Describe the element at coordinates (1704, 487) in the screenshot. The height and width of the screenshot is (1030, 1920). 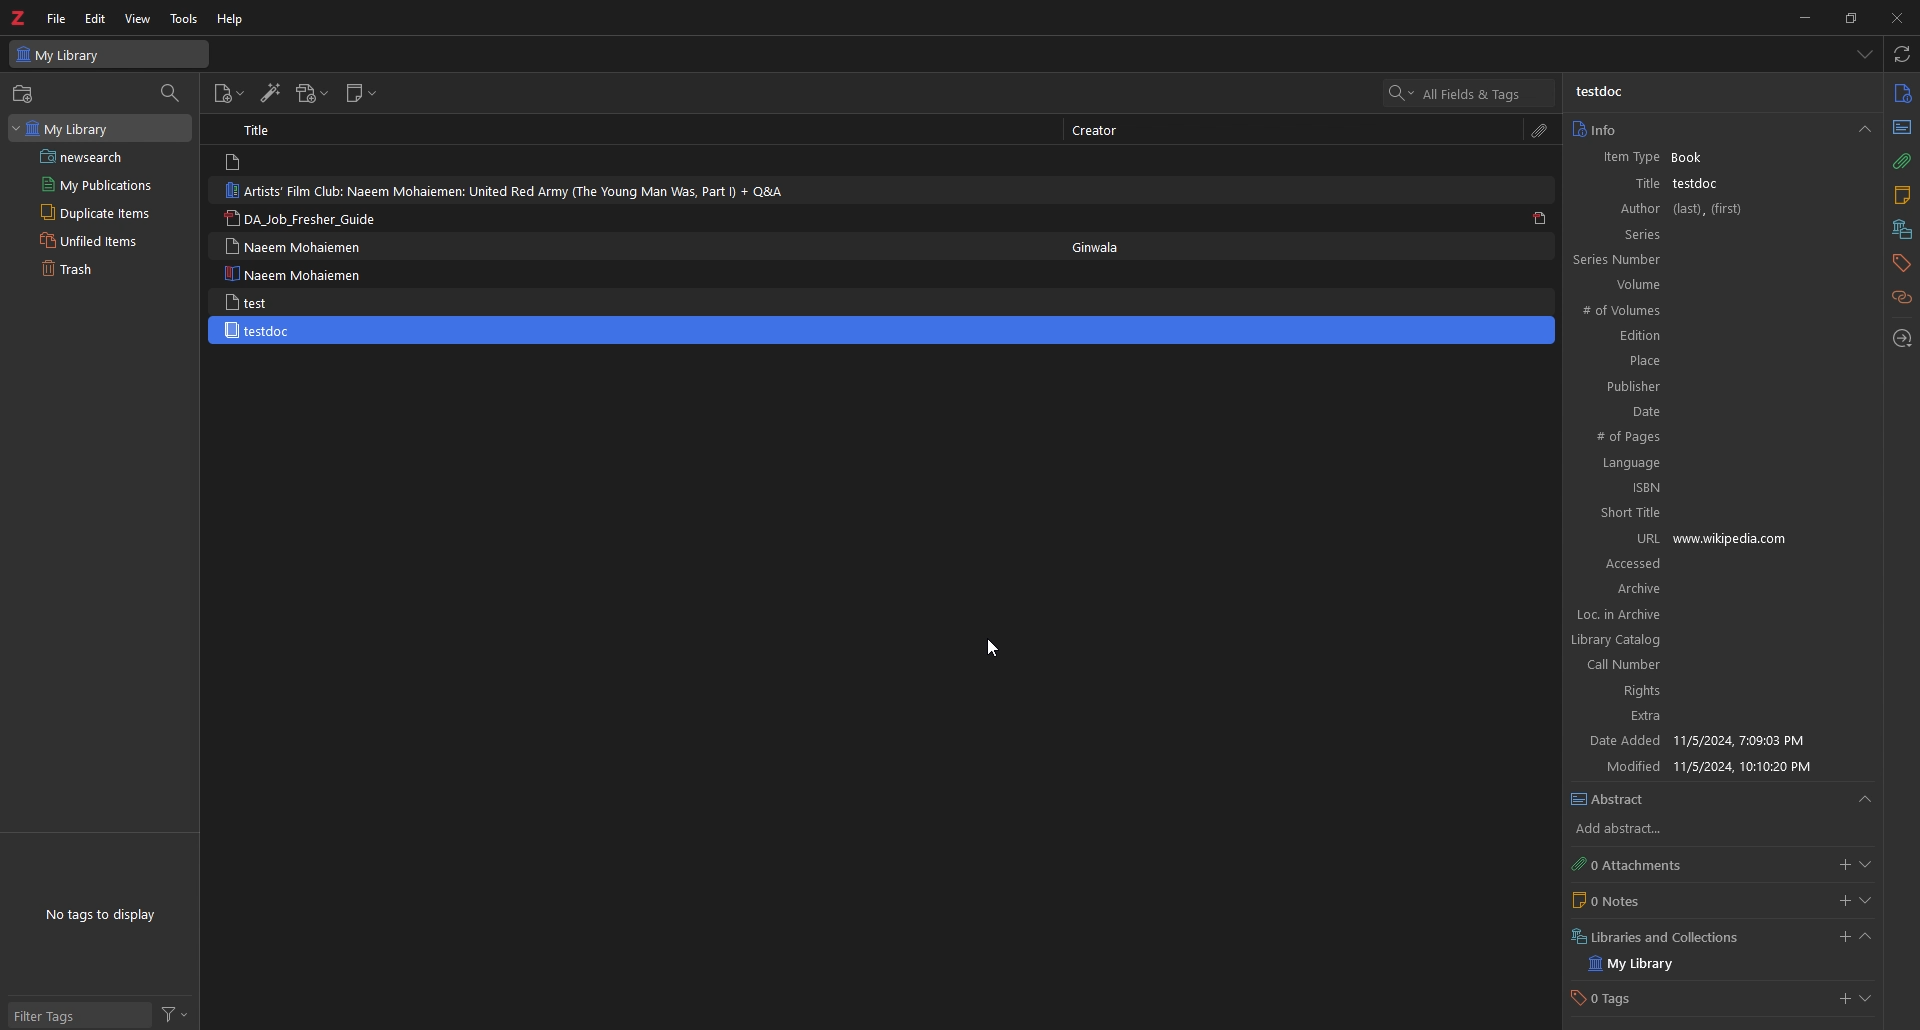
I see `ISBN` at that location.